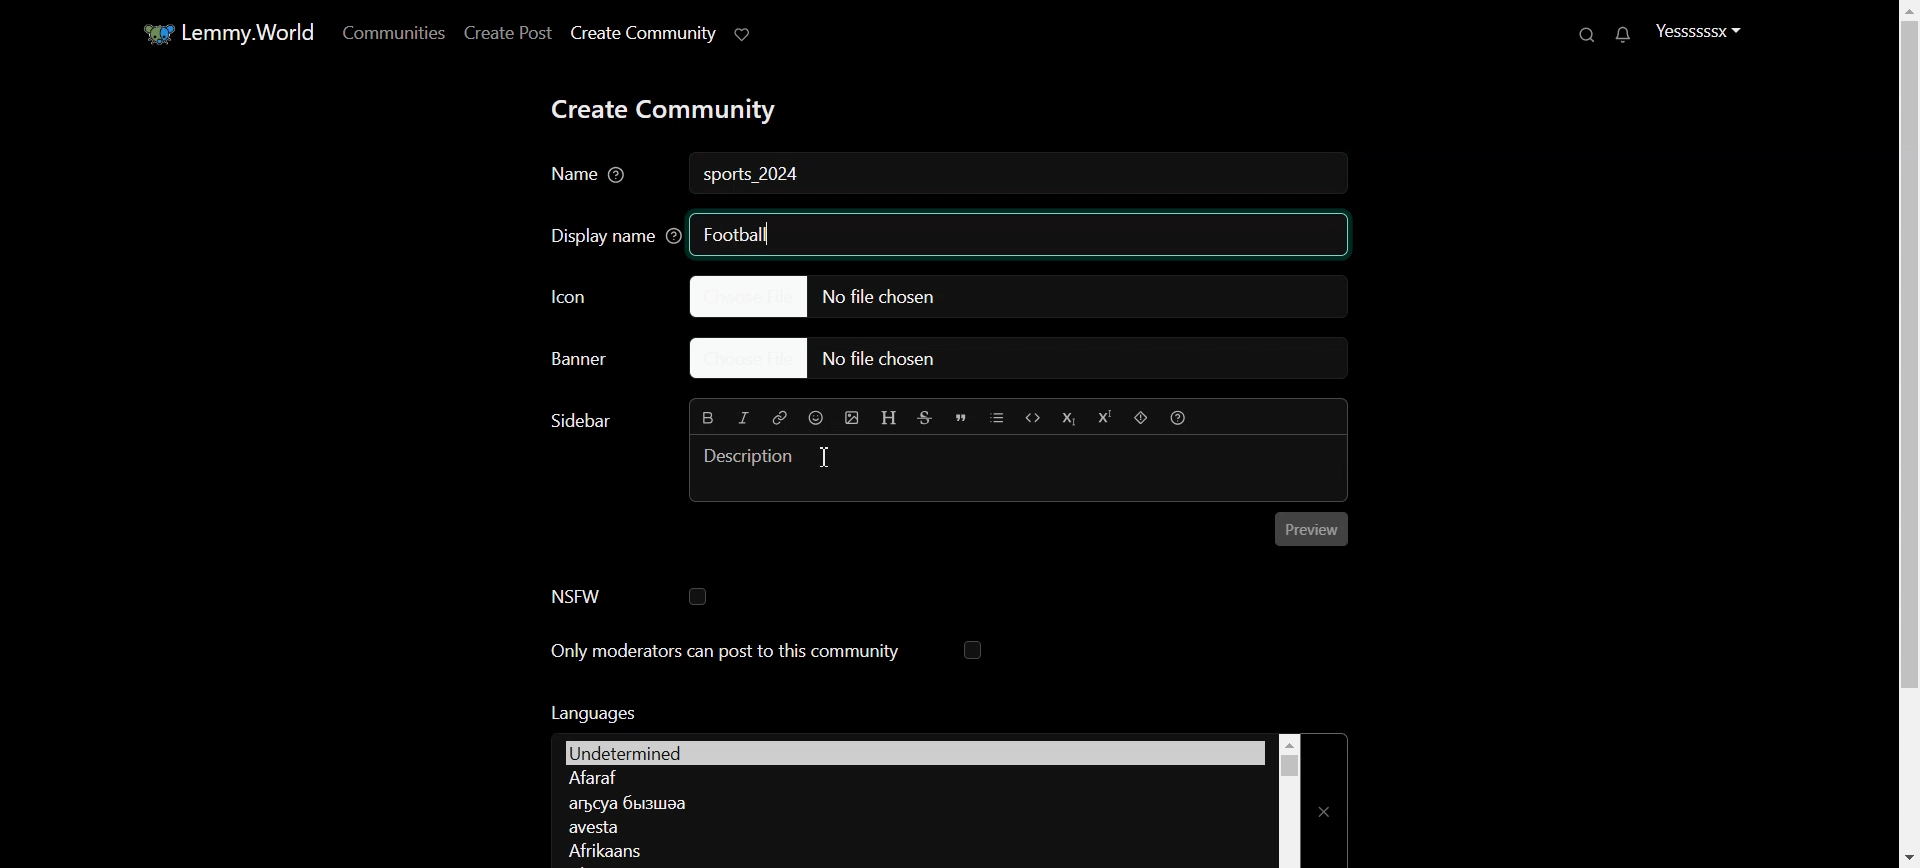 Image resolution: width=1920 pixels, height=868 pixels. What do you see at coordinates (961, 418) in the screenshot?
I see `Quote` at bounding box center [961, 418].